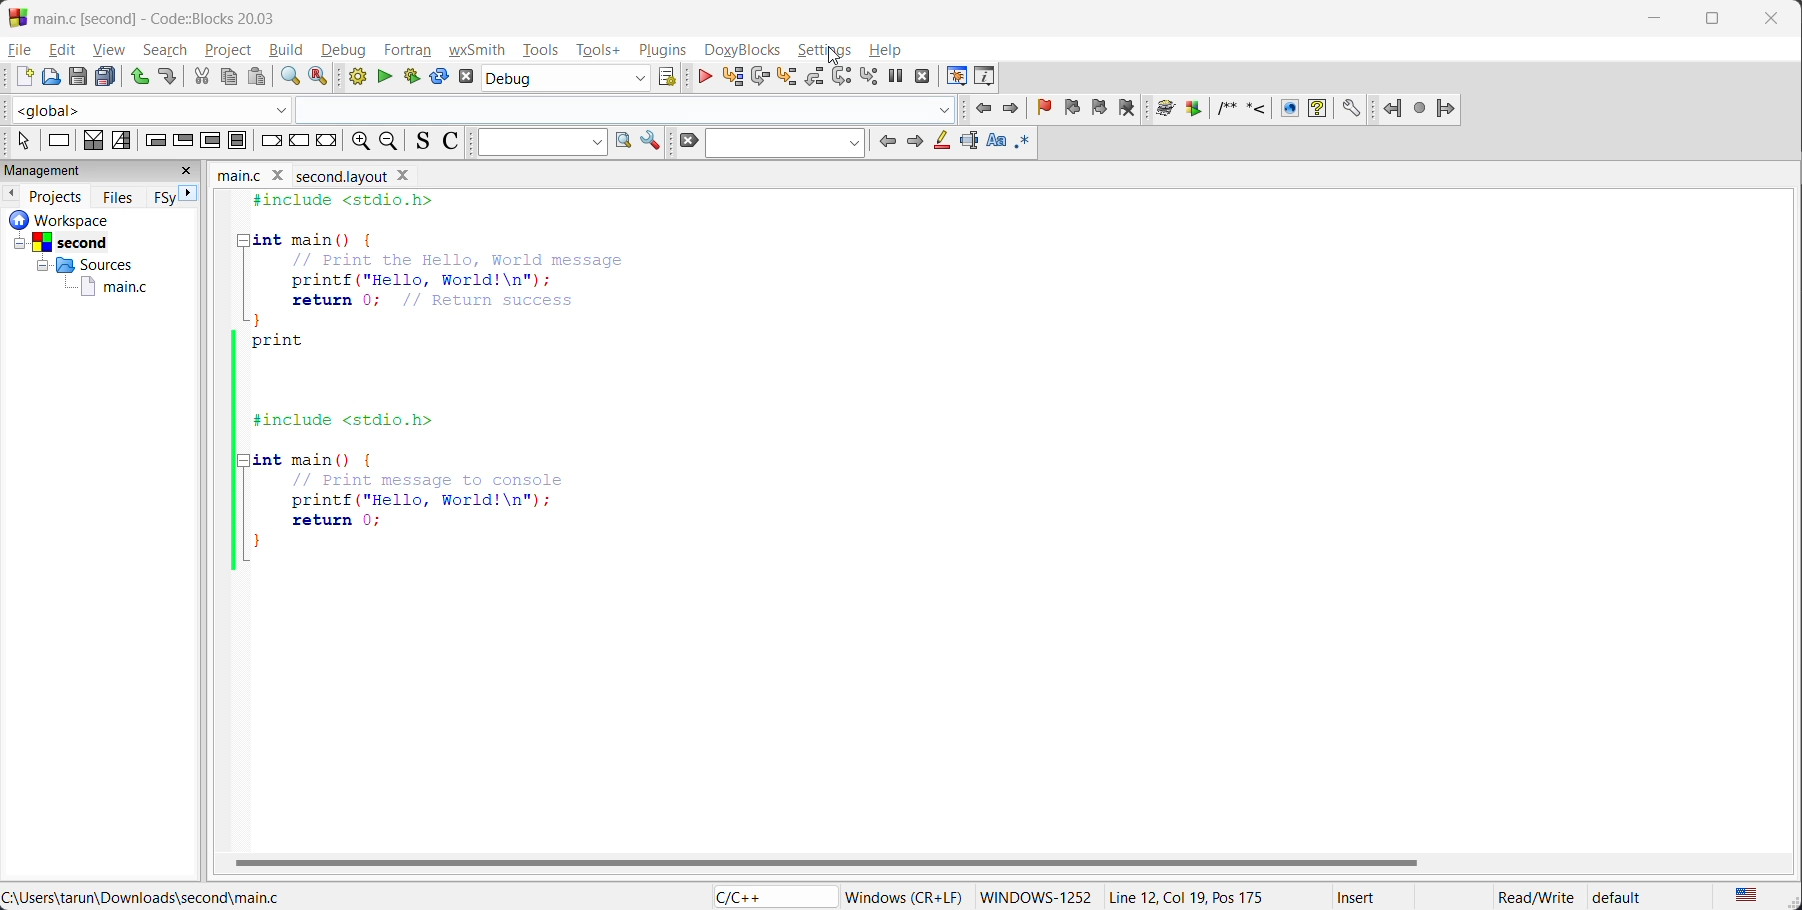 This screenshot has height=910, width=1802. I want to click on mangement, so click(56, 168).